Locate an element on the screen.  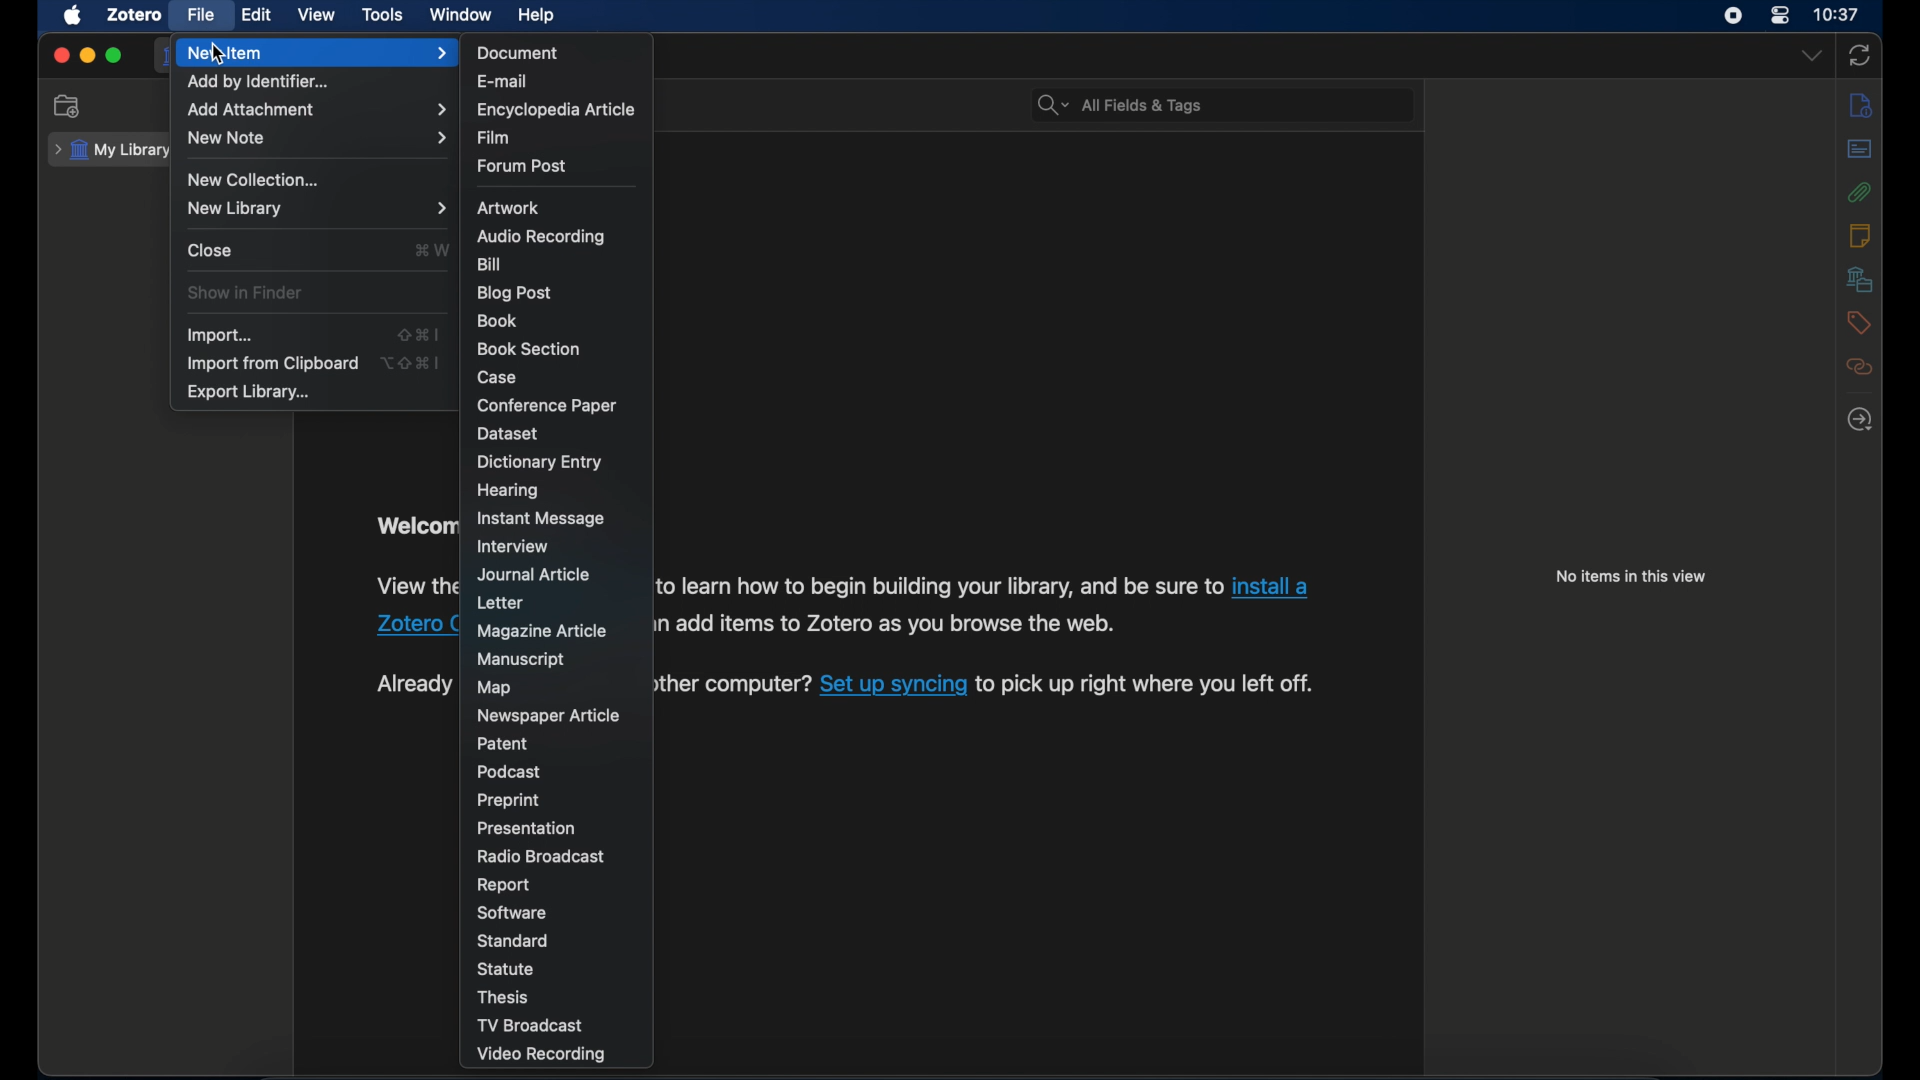
new item is located at coordinates (317, 53).